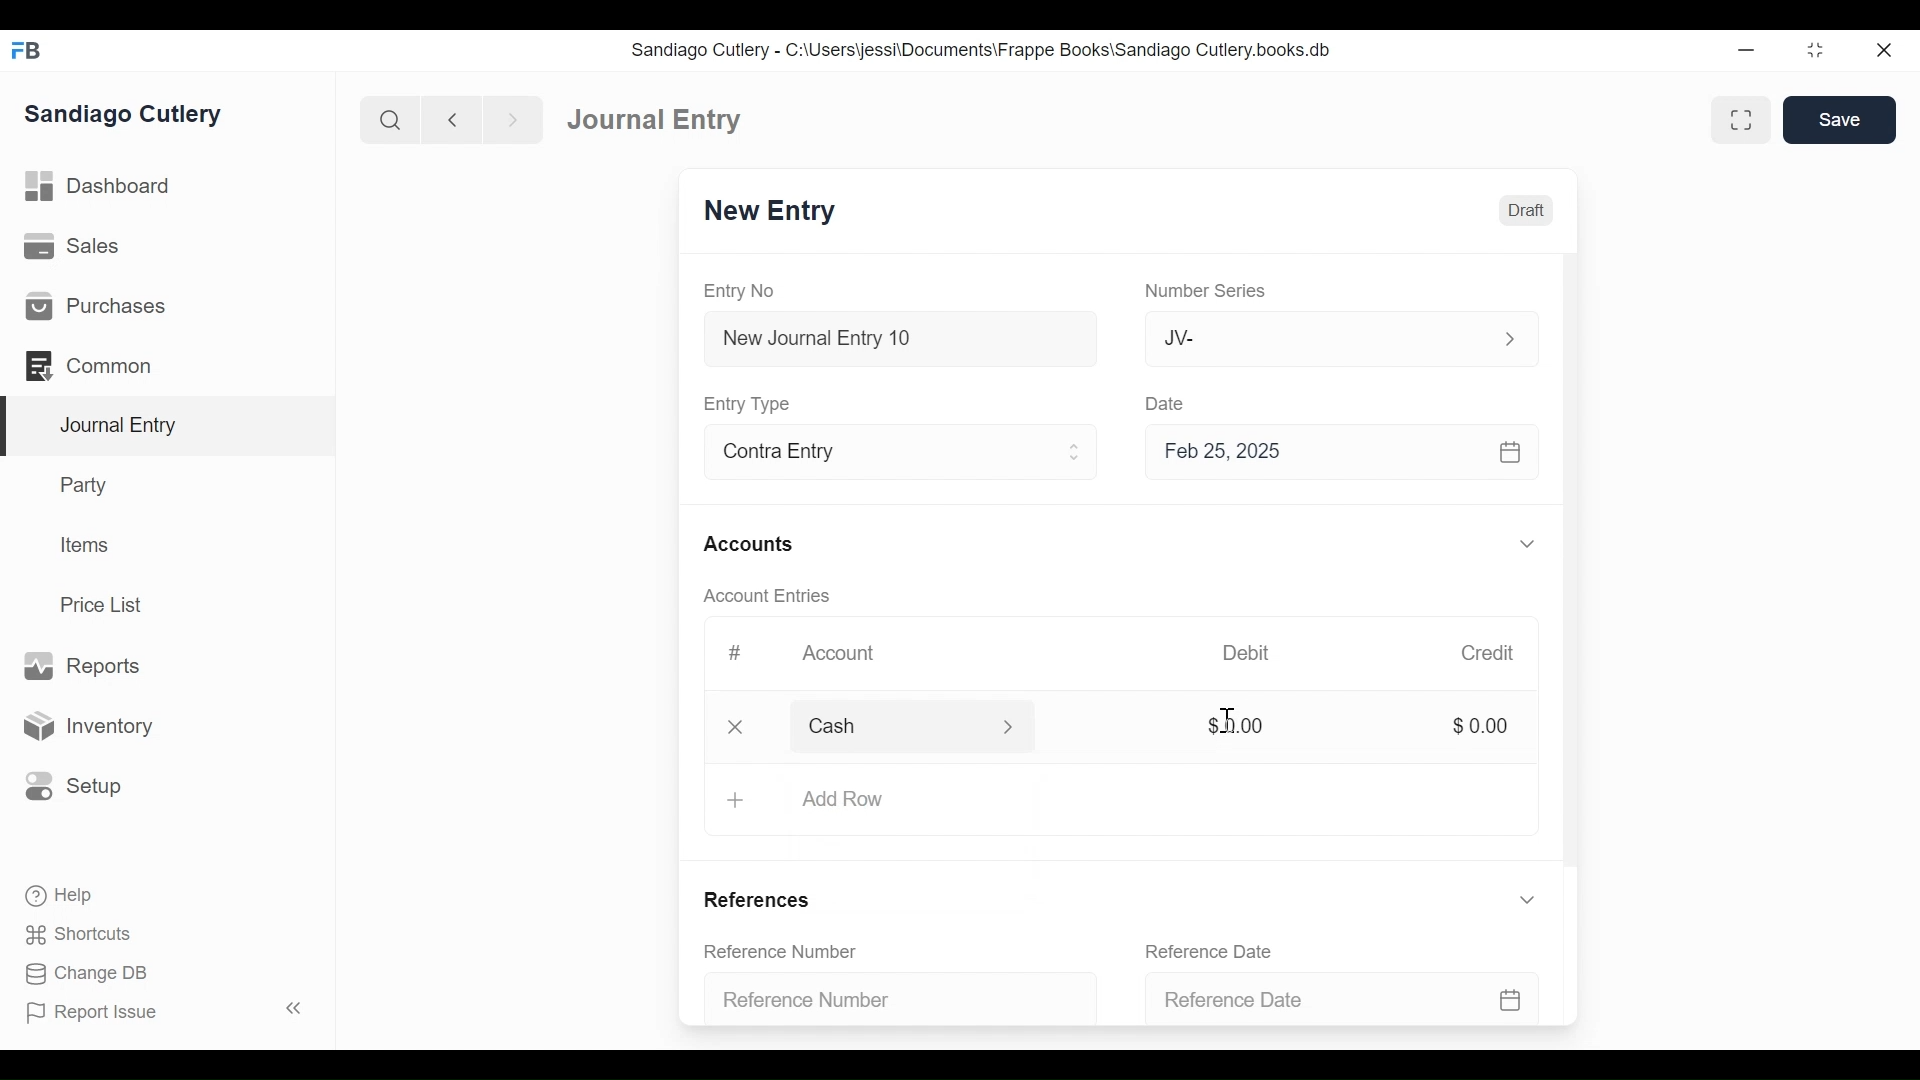  I want to click on Shortcuts, so click(73, 934).